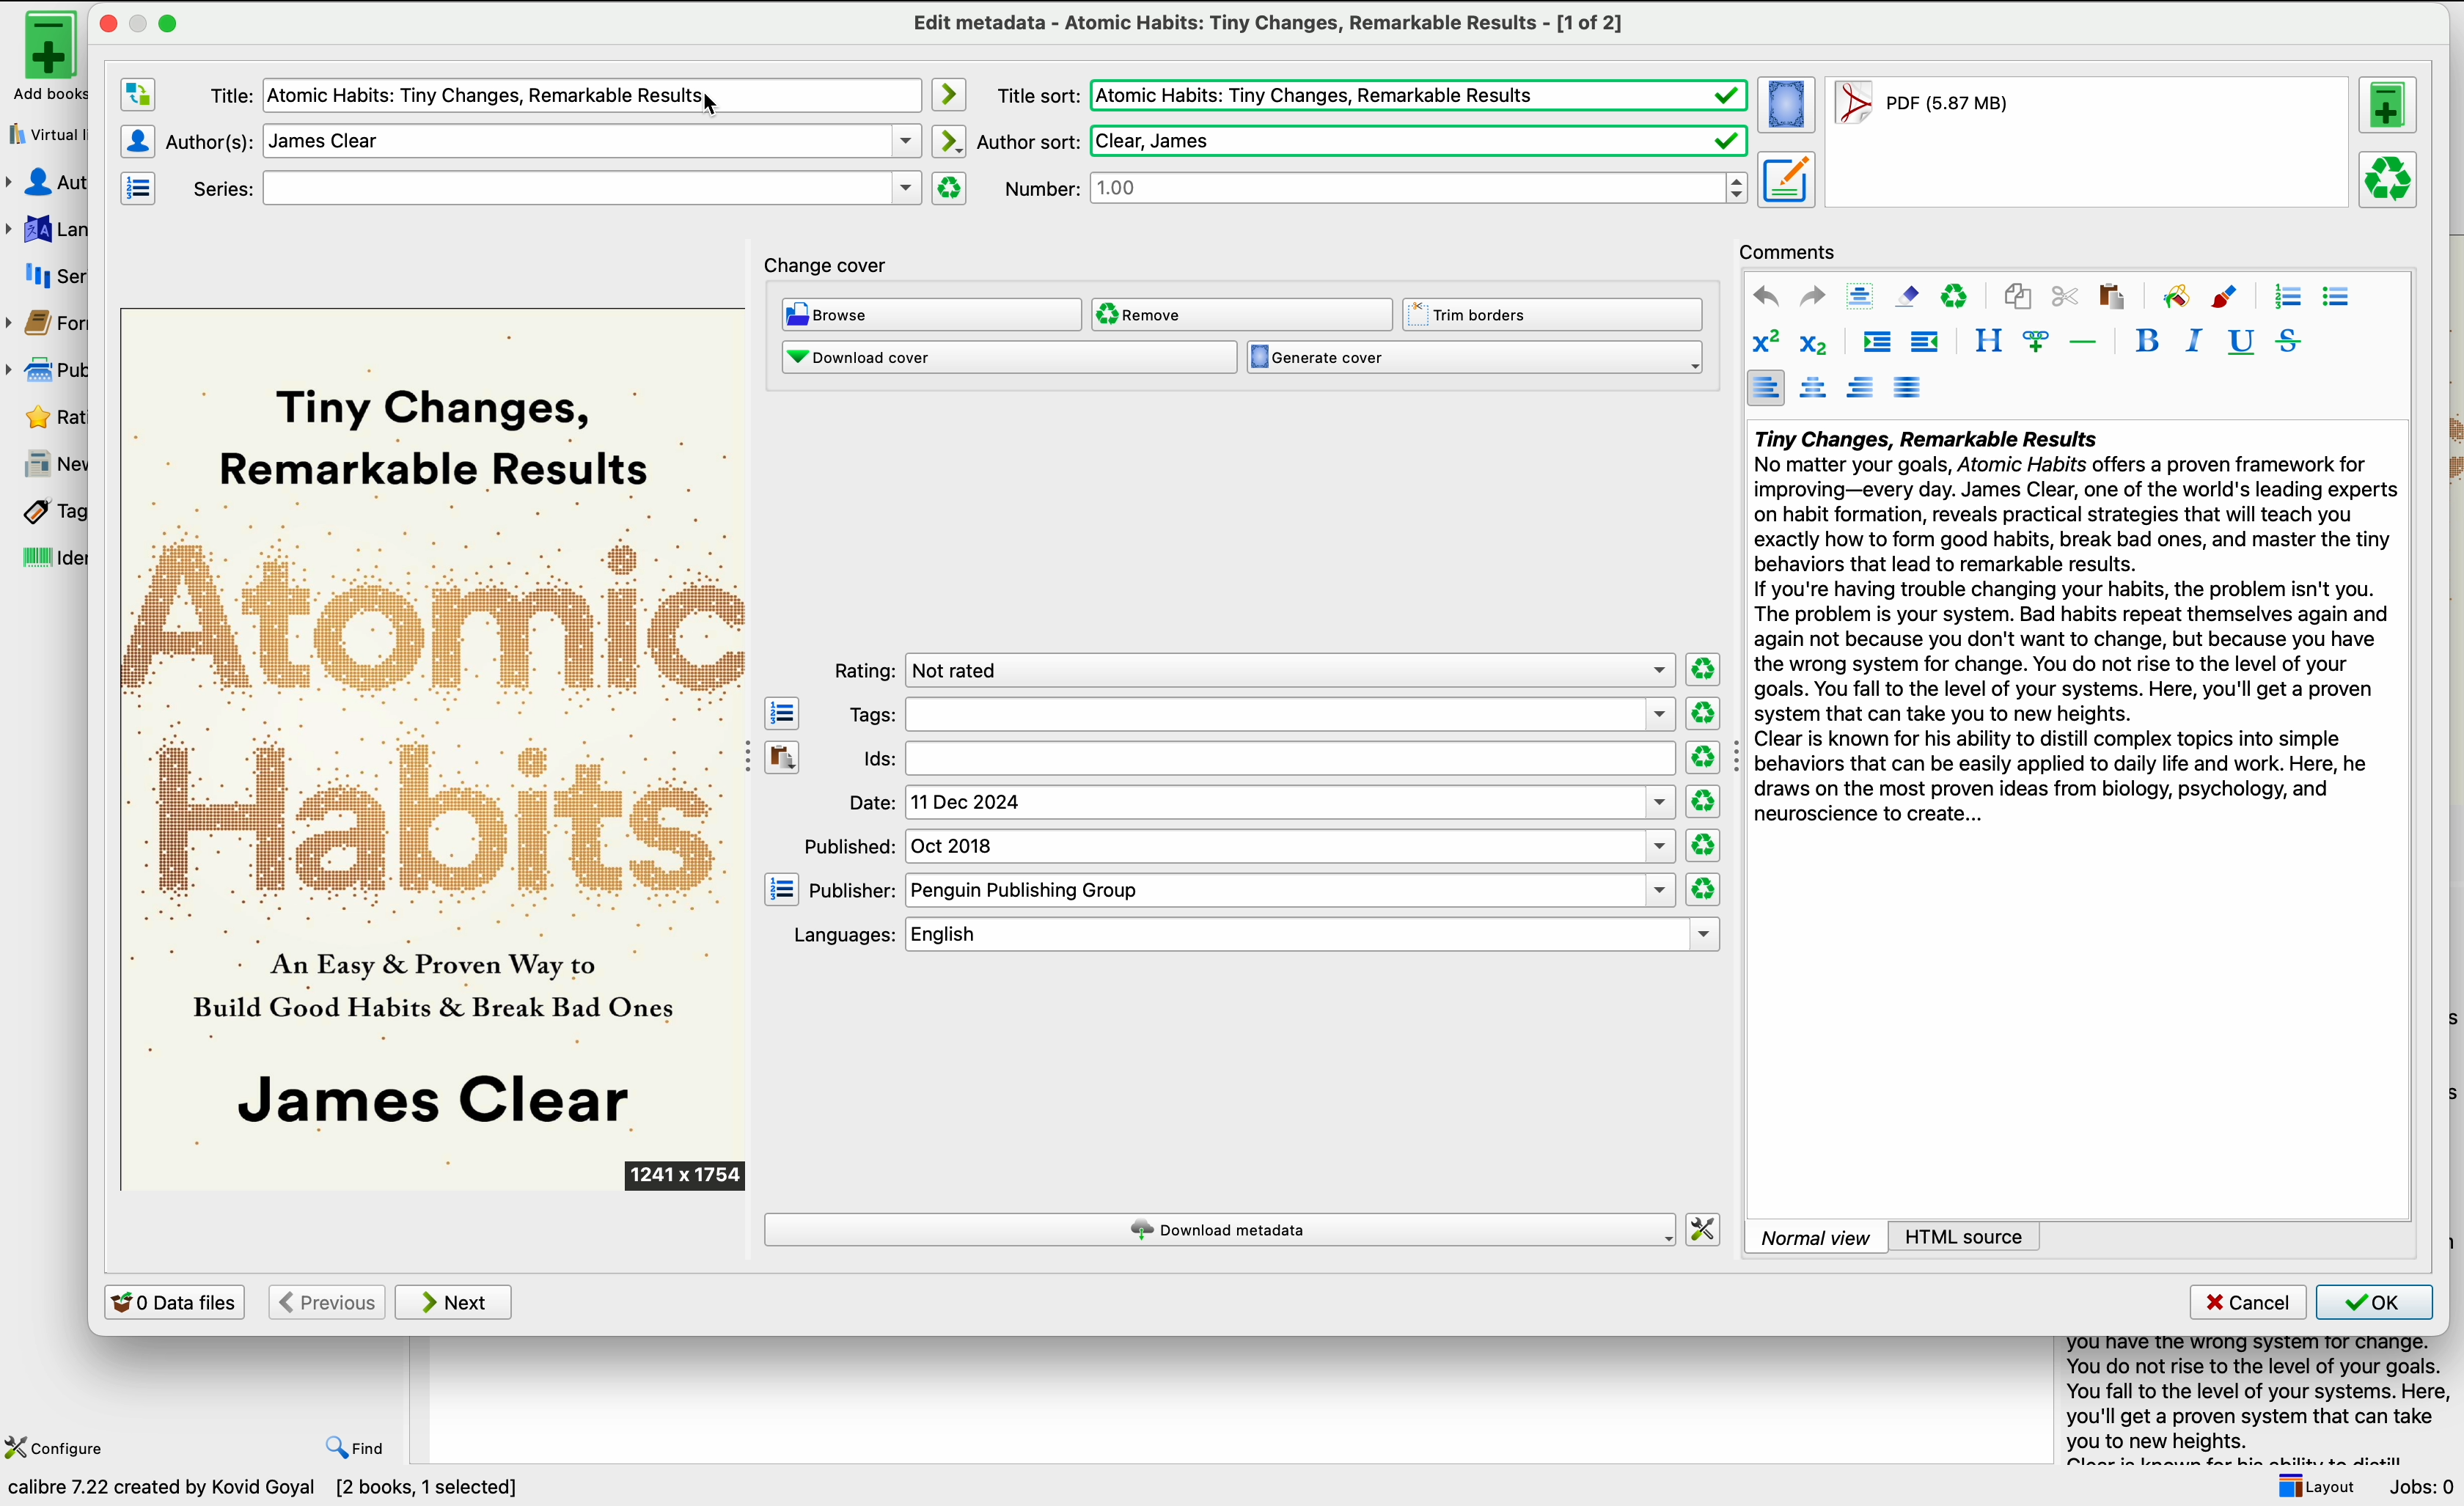 Image resolution: width=2464 pixels, height=1506 pixels. What do you see at coordinates (931, 314) in the screenshot?
I see `browse` at bounding box center [931, 314].